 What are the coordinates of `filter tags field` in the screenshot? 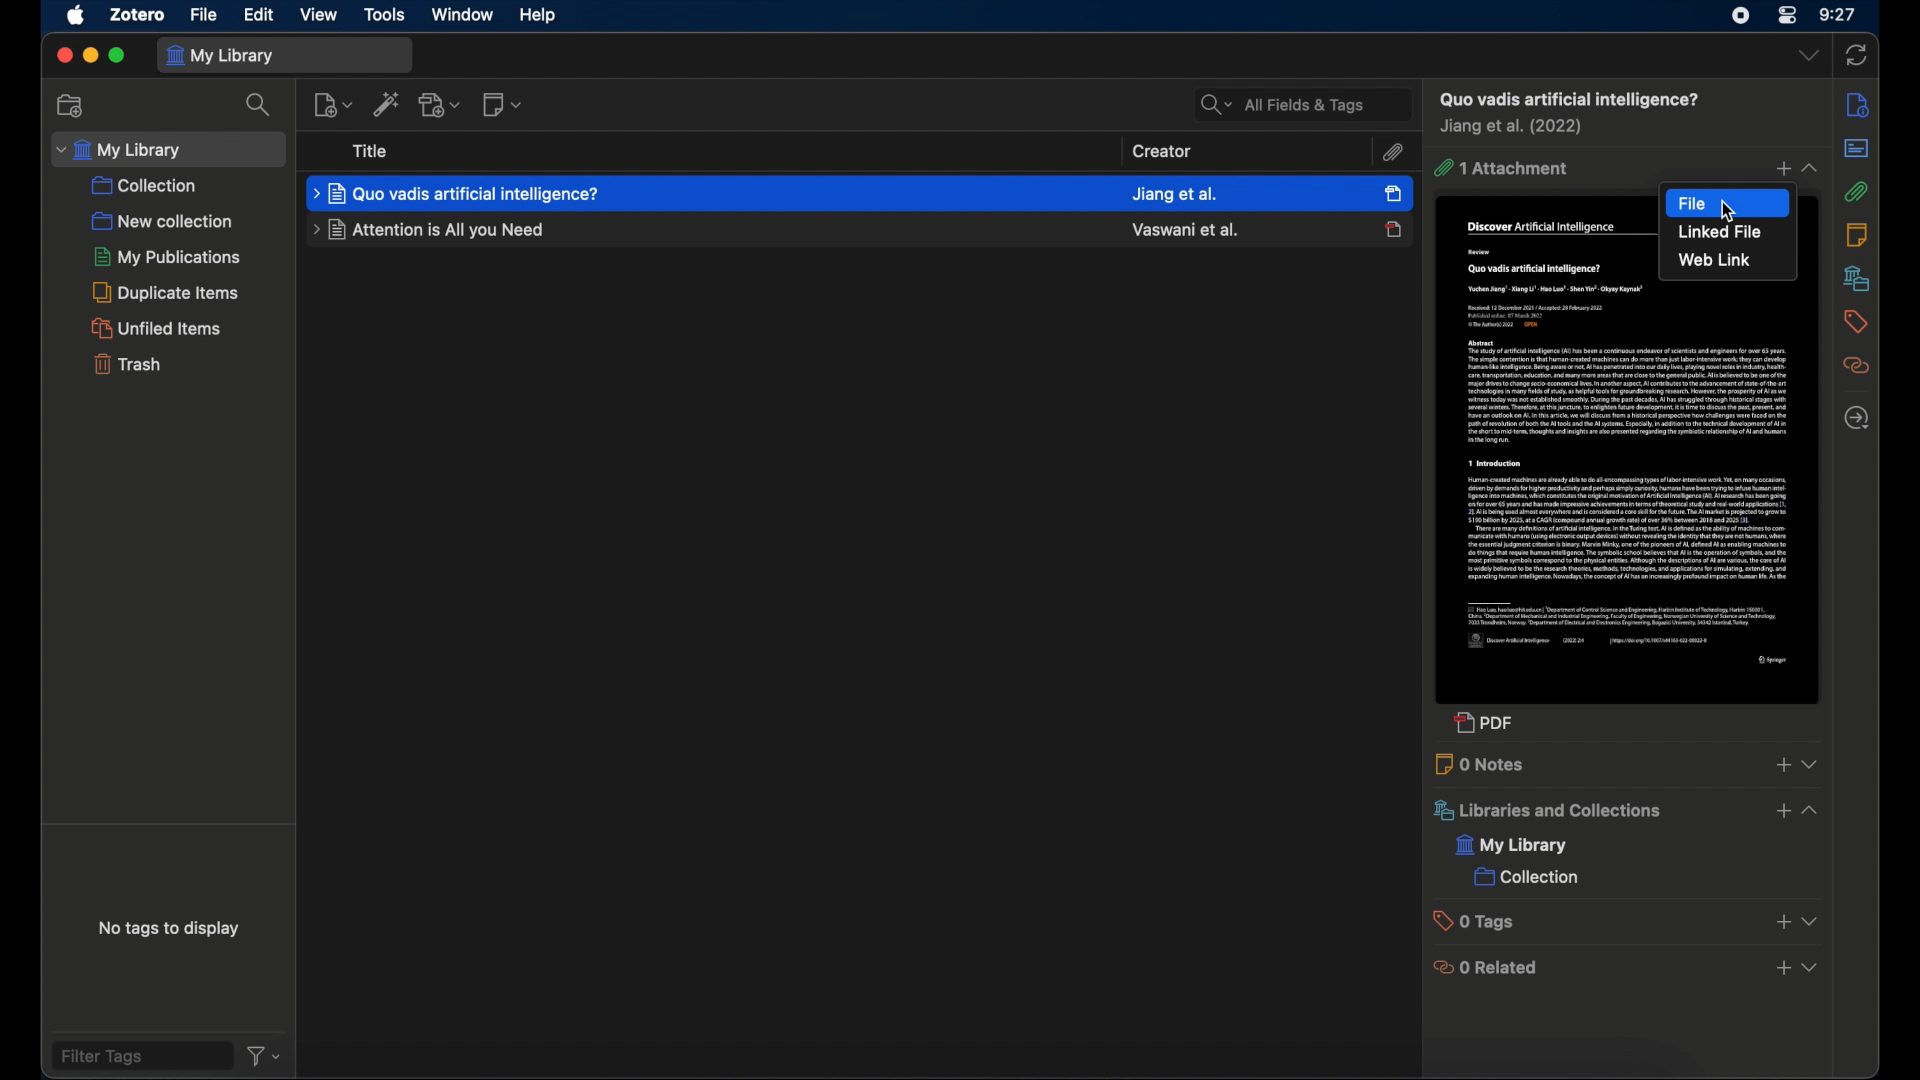 It's located at (140, 1055).